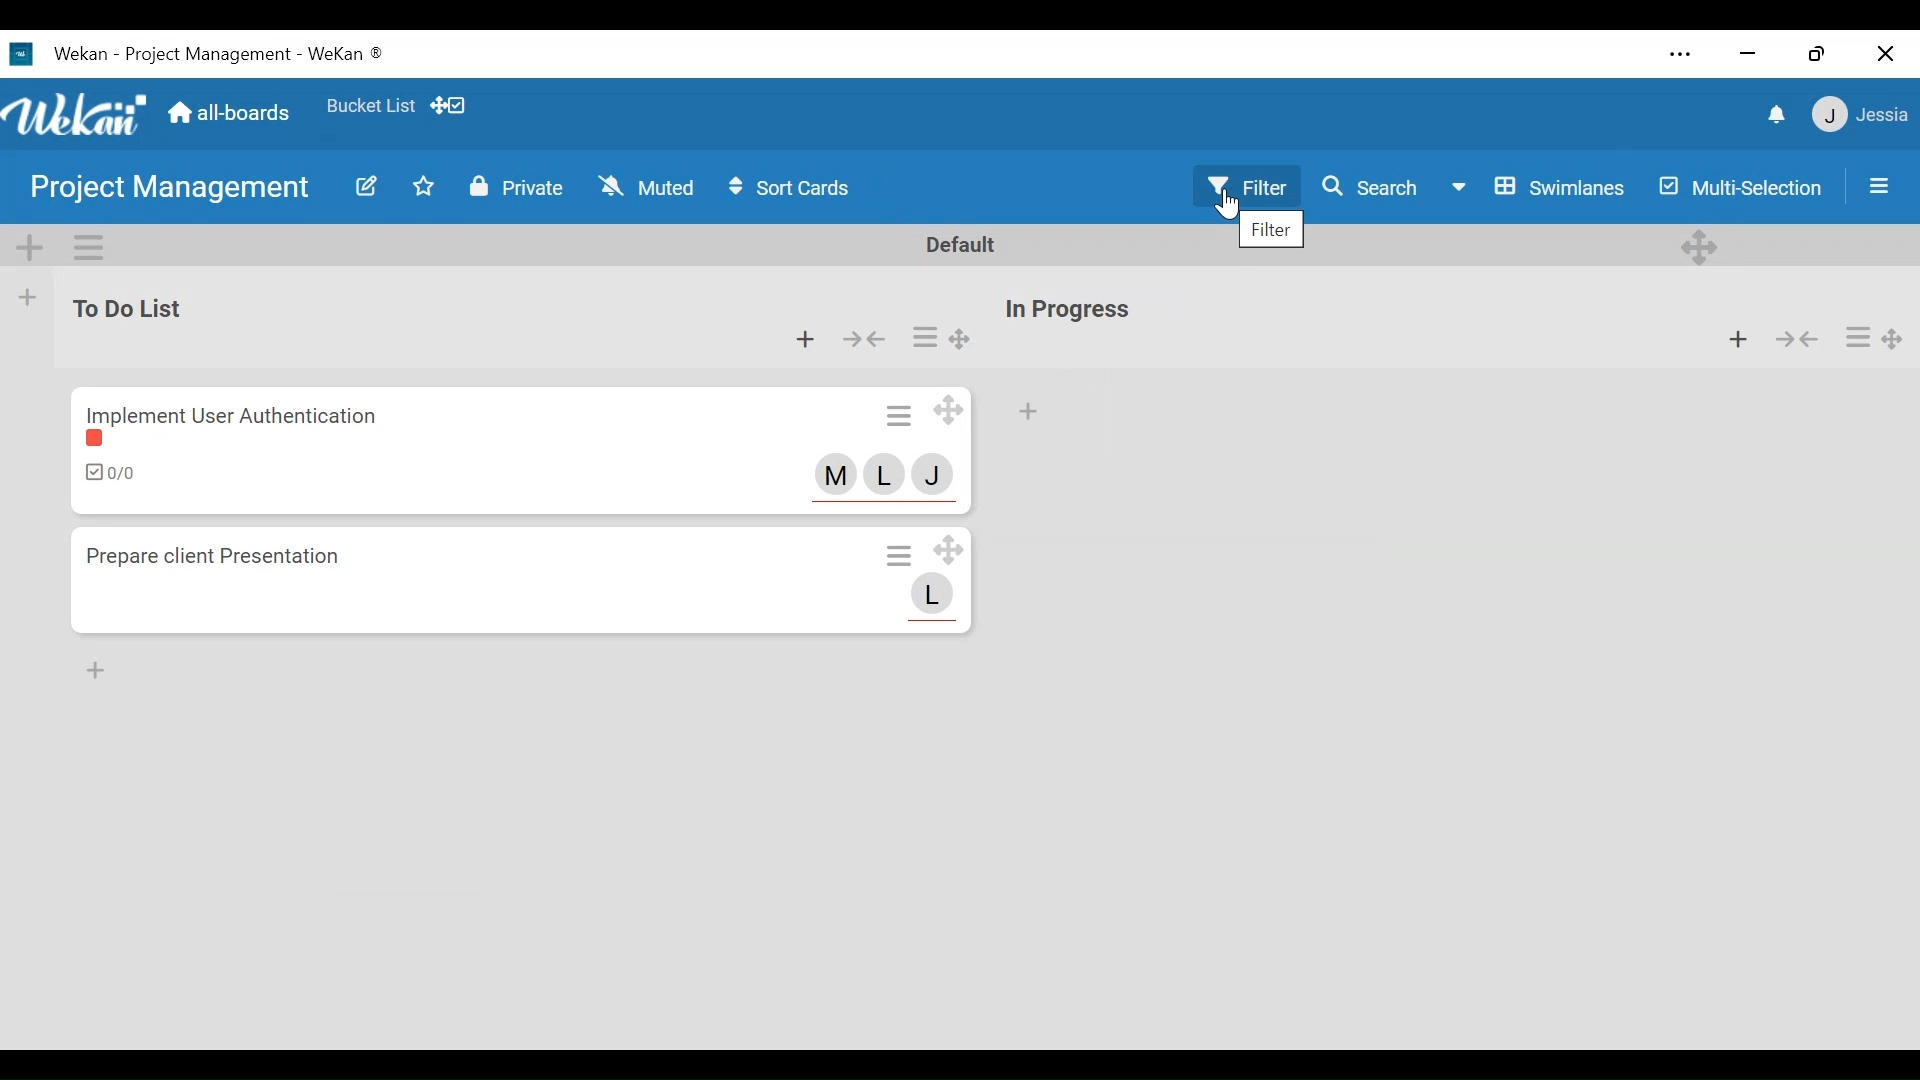 The height and width of the screenshot is (1080, 1920). What do you see at coordinates (968, 339) in the screenshot?
I see `Desktop drag handles` at bounding box center [968, 339].